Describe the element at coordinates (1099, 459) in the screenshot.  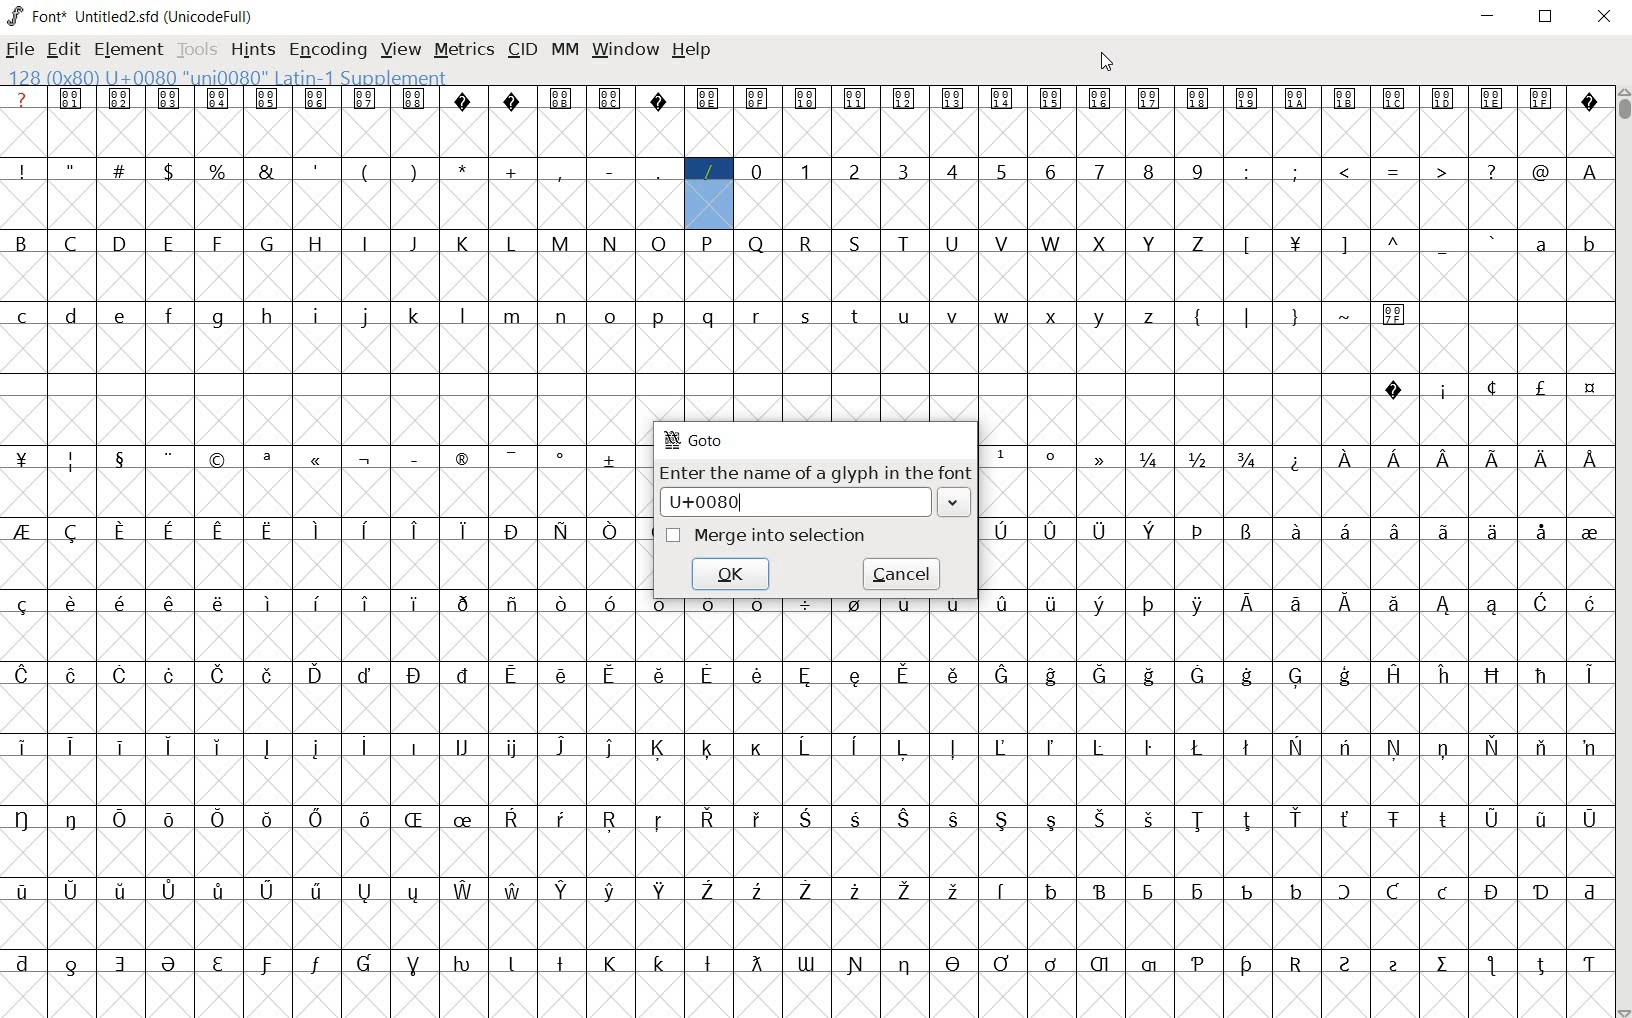
I see `glyph` at that location.